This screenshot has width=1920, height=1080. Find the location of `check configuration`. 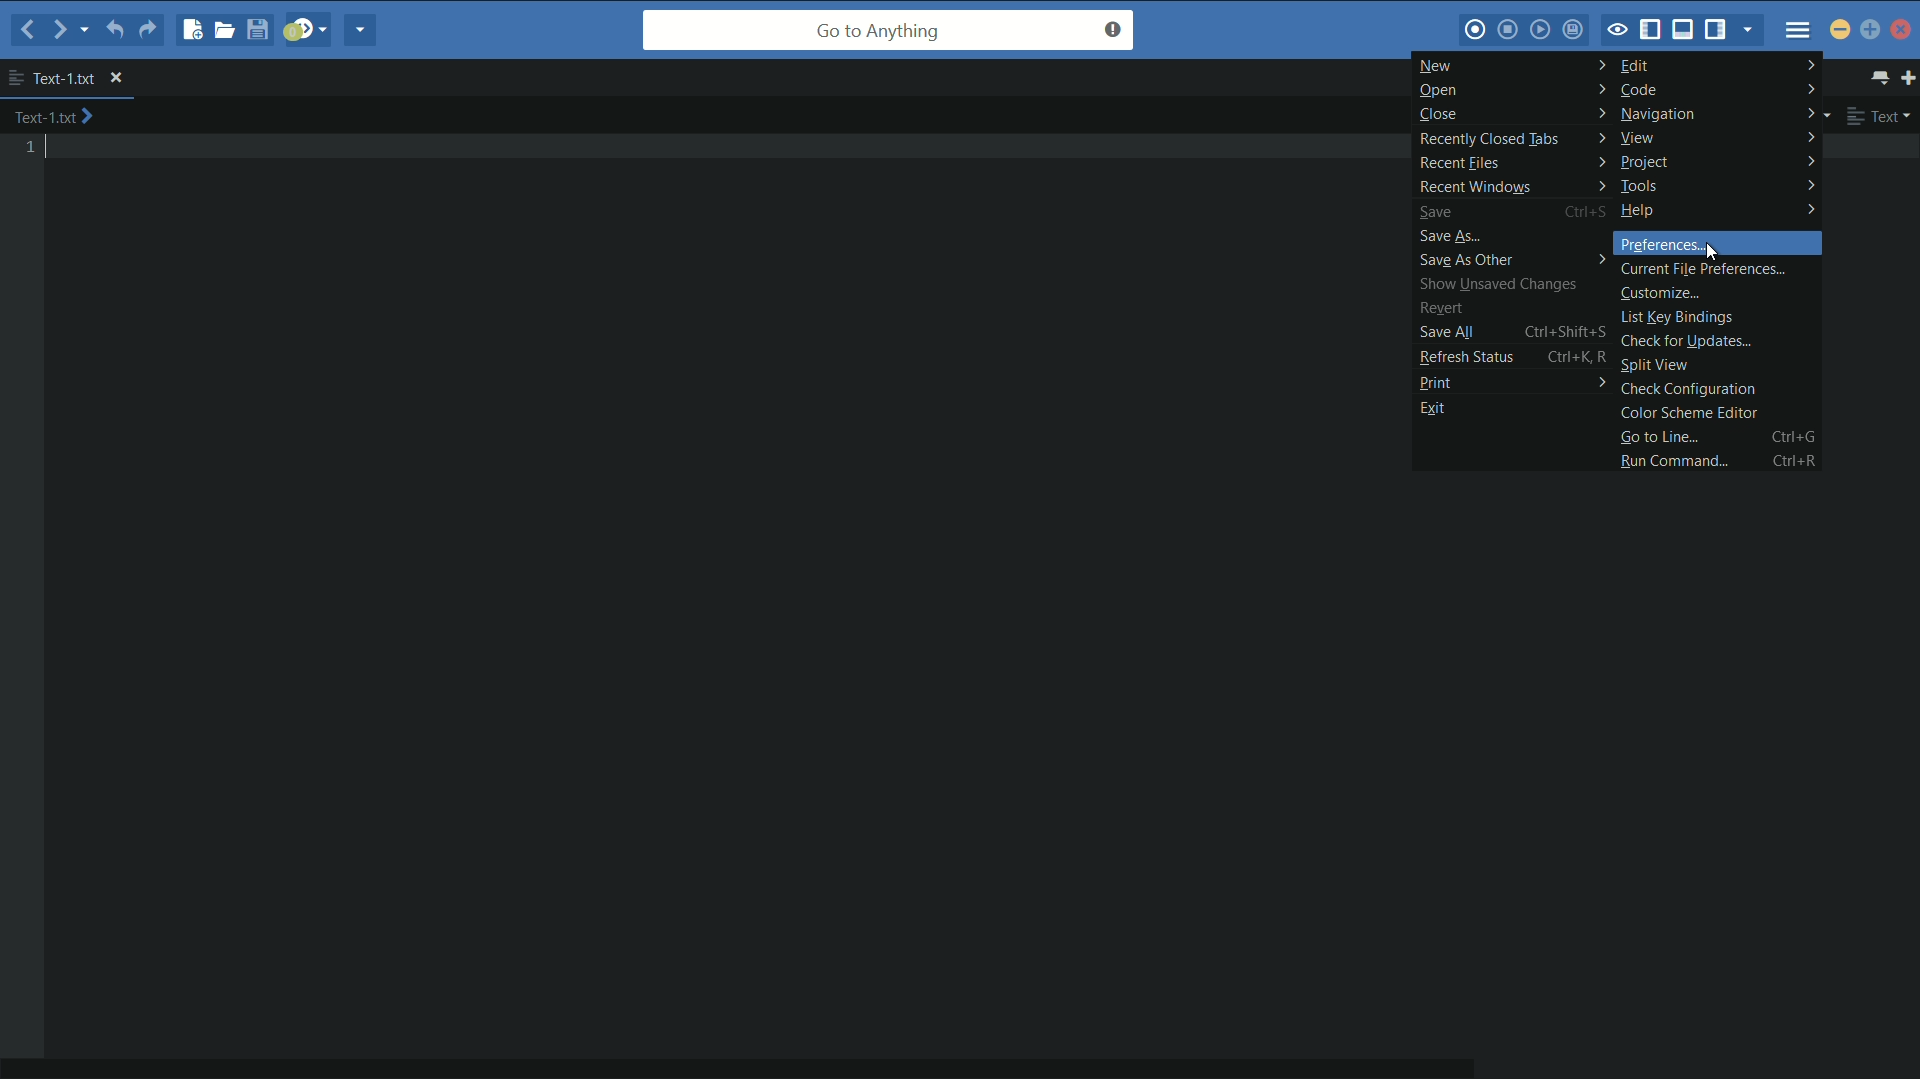

check configuration is located at coordinates (1687, 388).